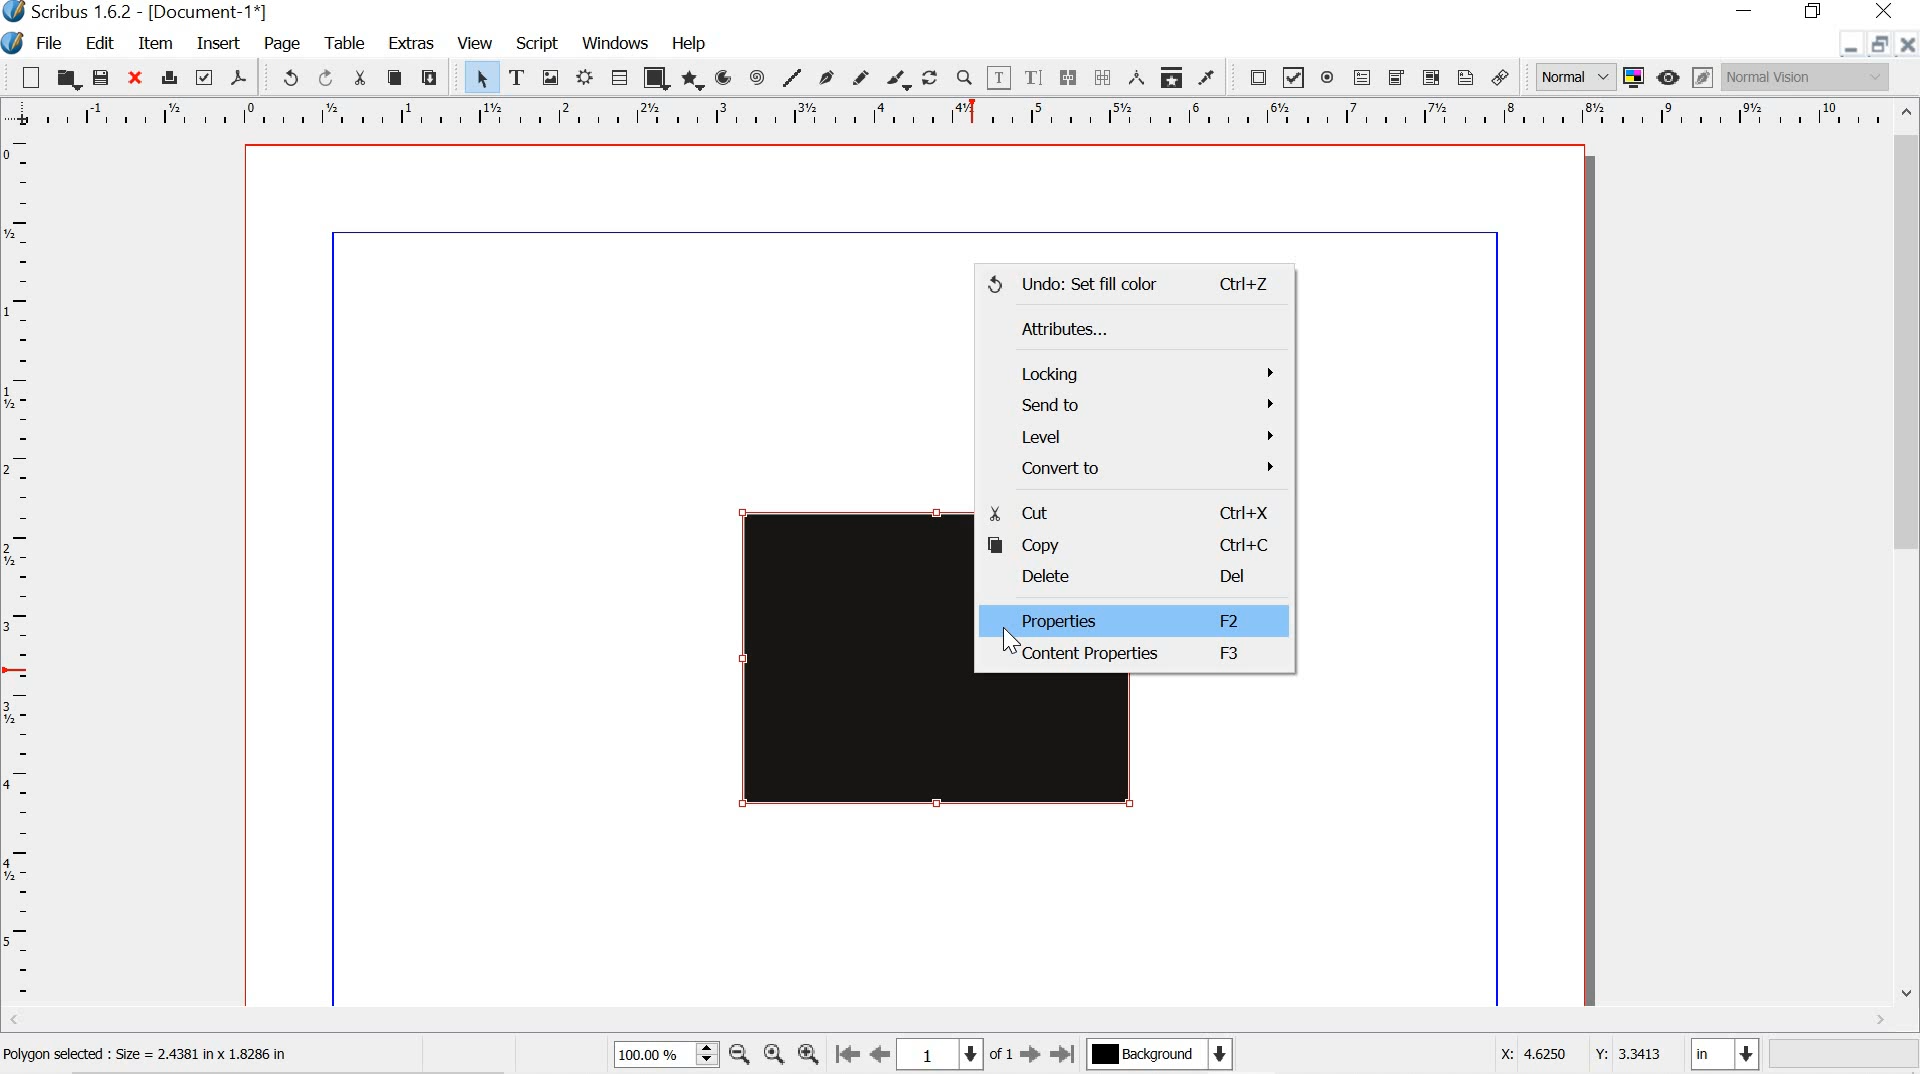 The width and height of the screenshot is (1920, 1074). What do you see at coordinates (1666, 77) in the screenshot?
I see `preview mode` at bounding box center [1666, 77].